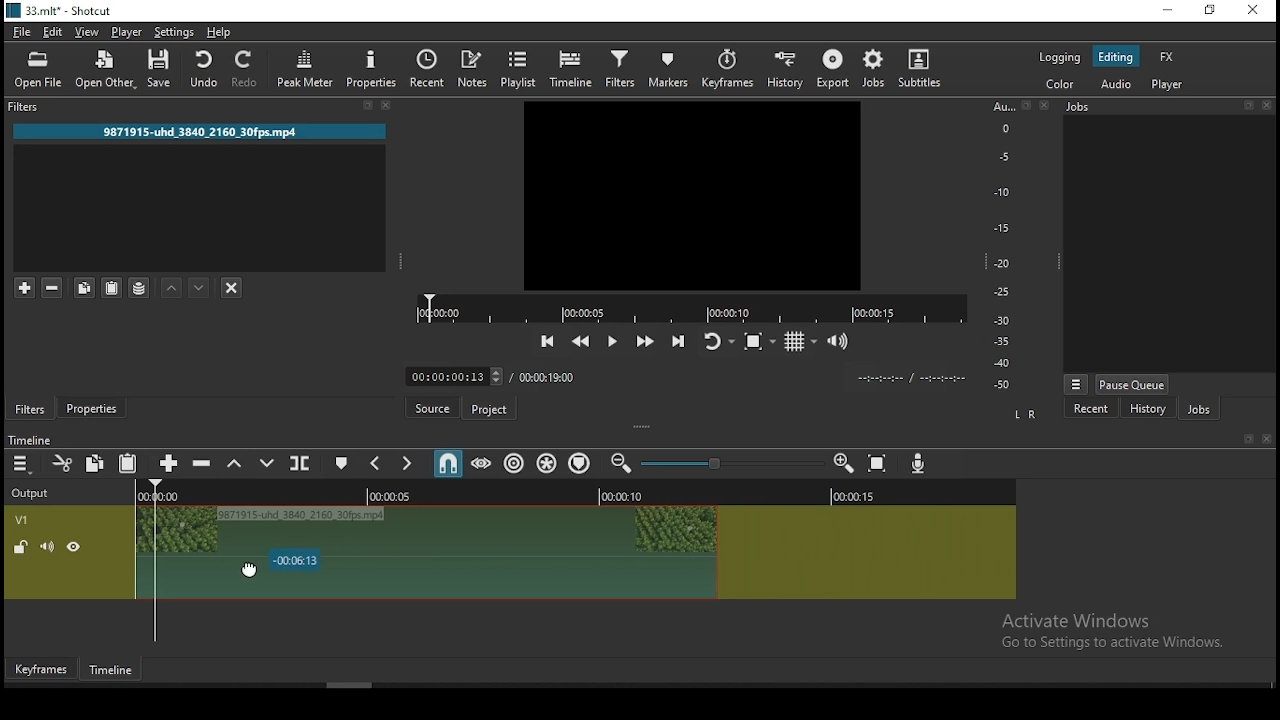 This screenshot has width=1280, height=720. I want to click on LR, so click(1027, 417).